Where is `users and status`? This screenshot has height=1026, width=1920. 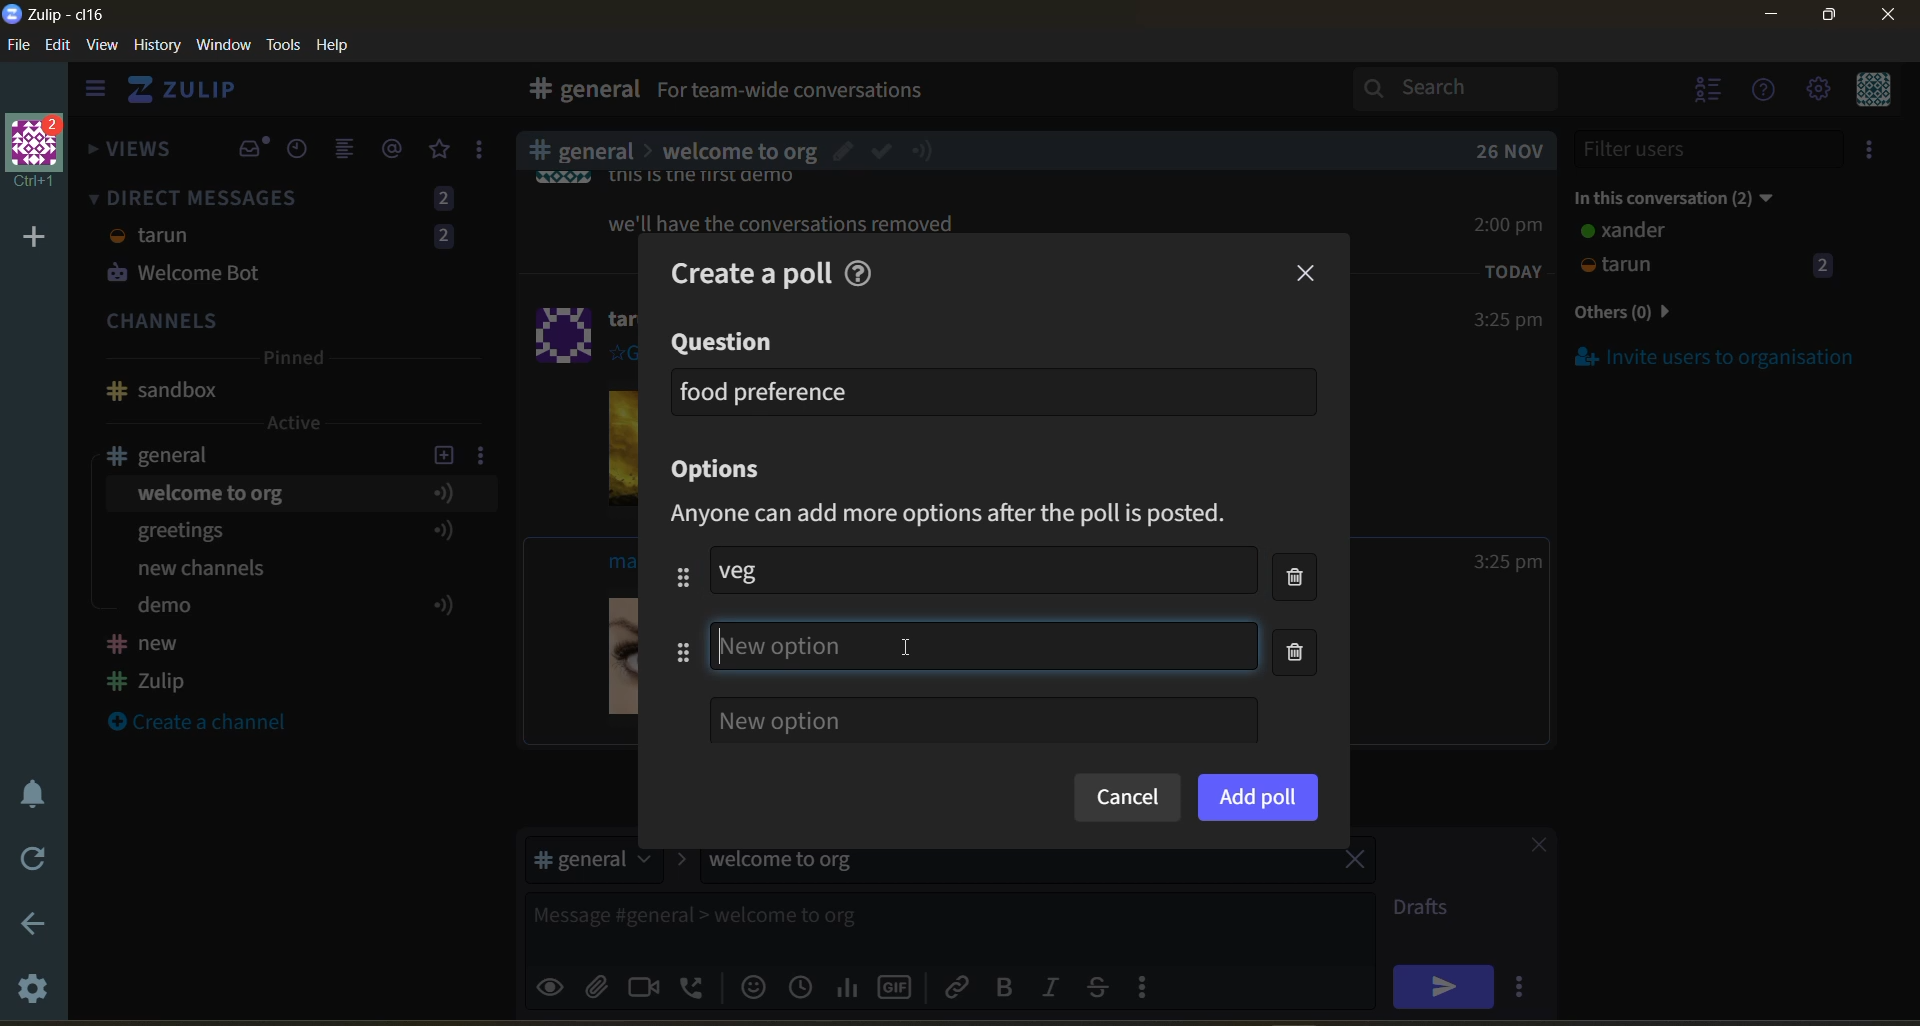
users and status is located at coordinates (1709, 252).